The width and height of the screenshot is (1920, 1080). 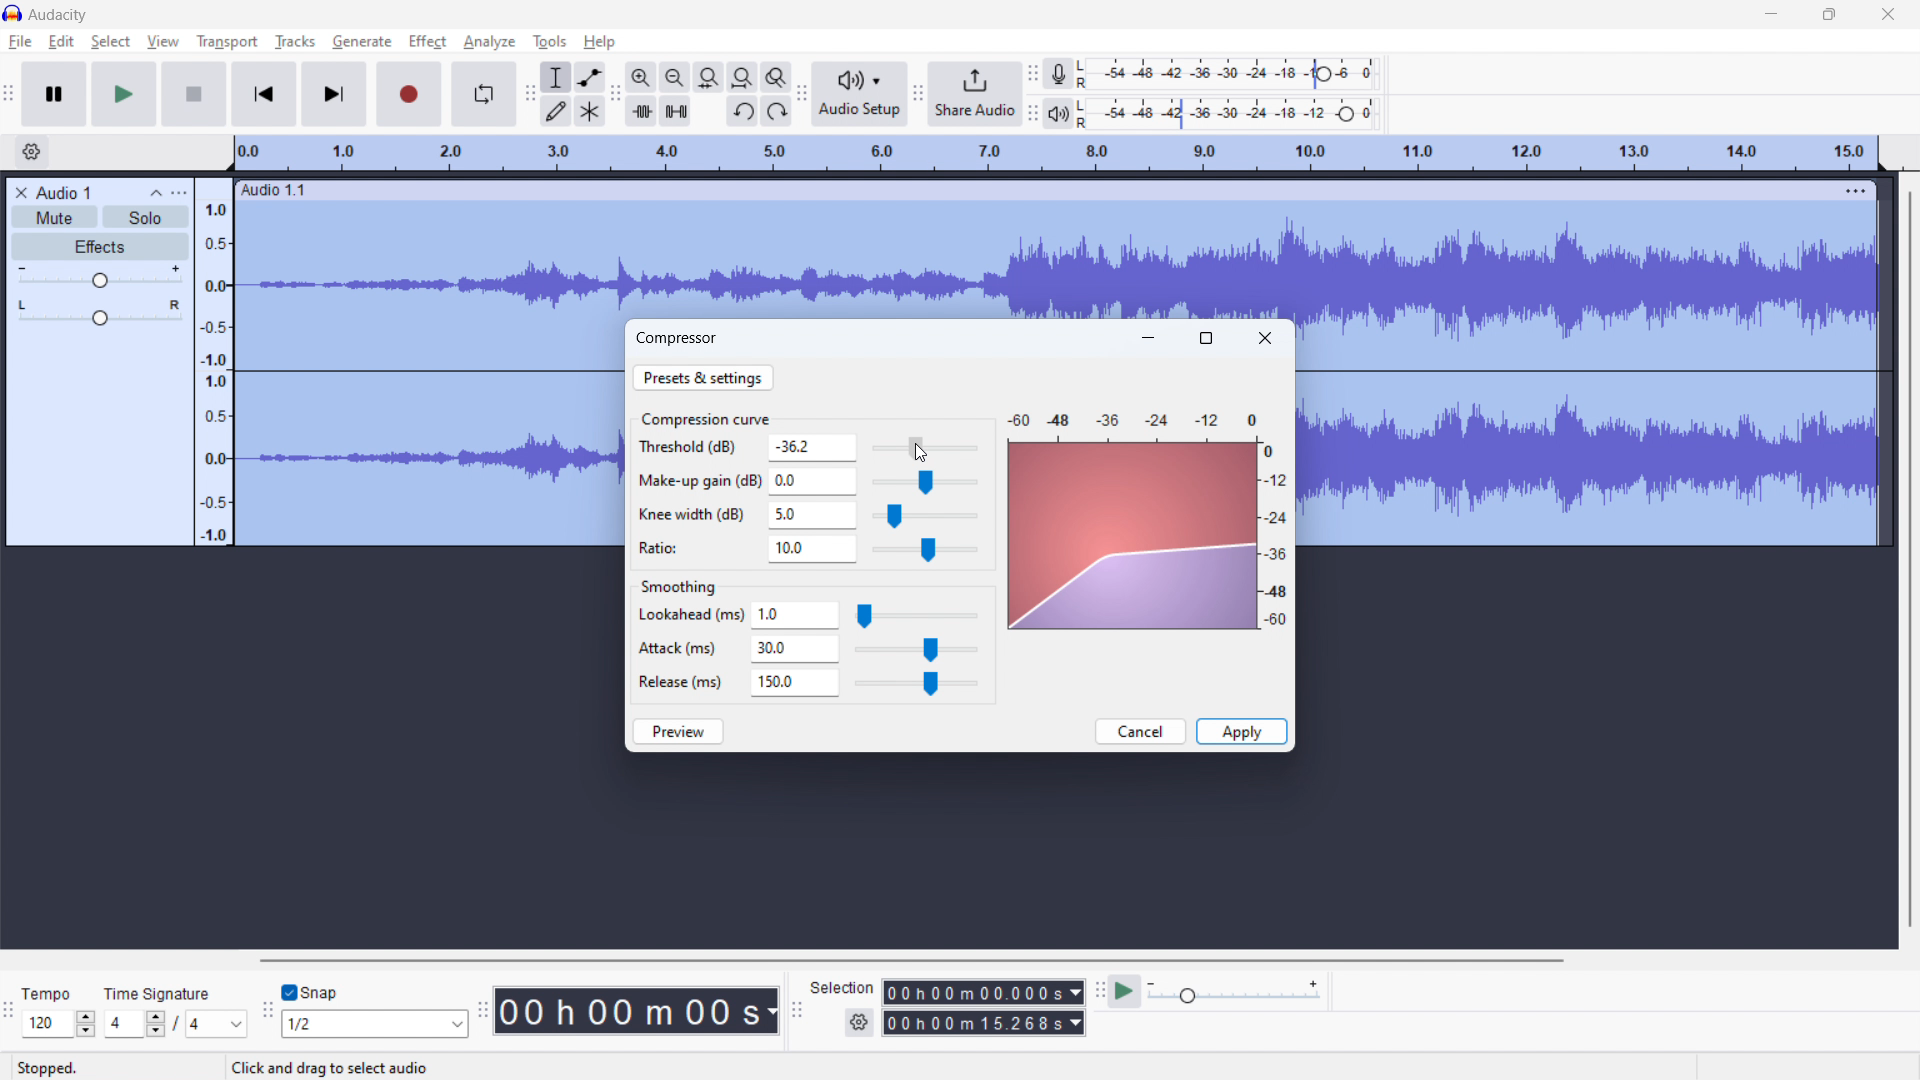 I want to click on cursor, so click(x=920, y=453).